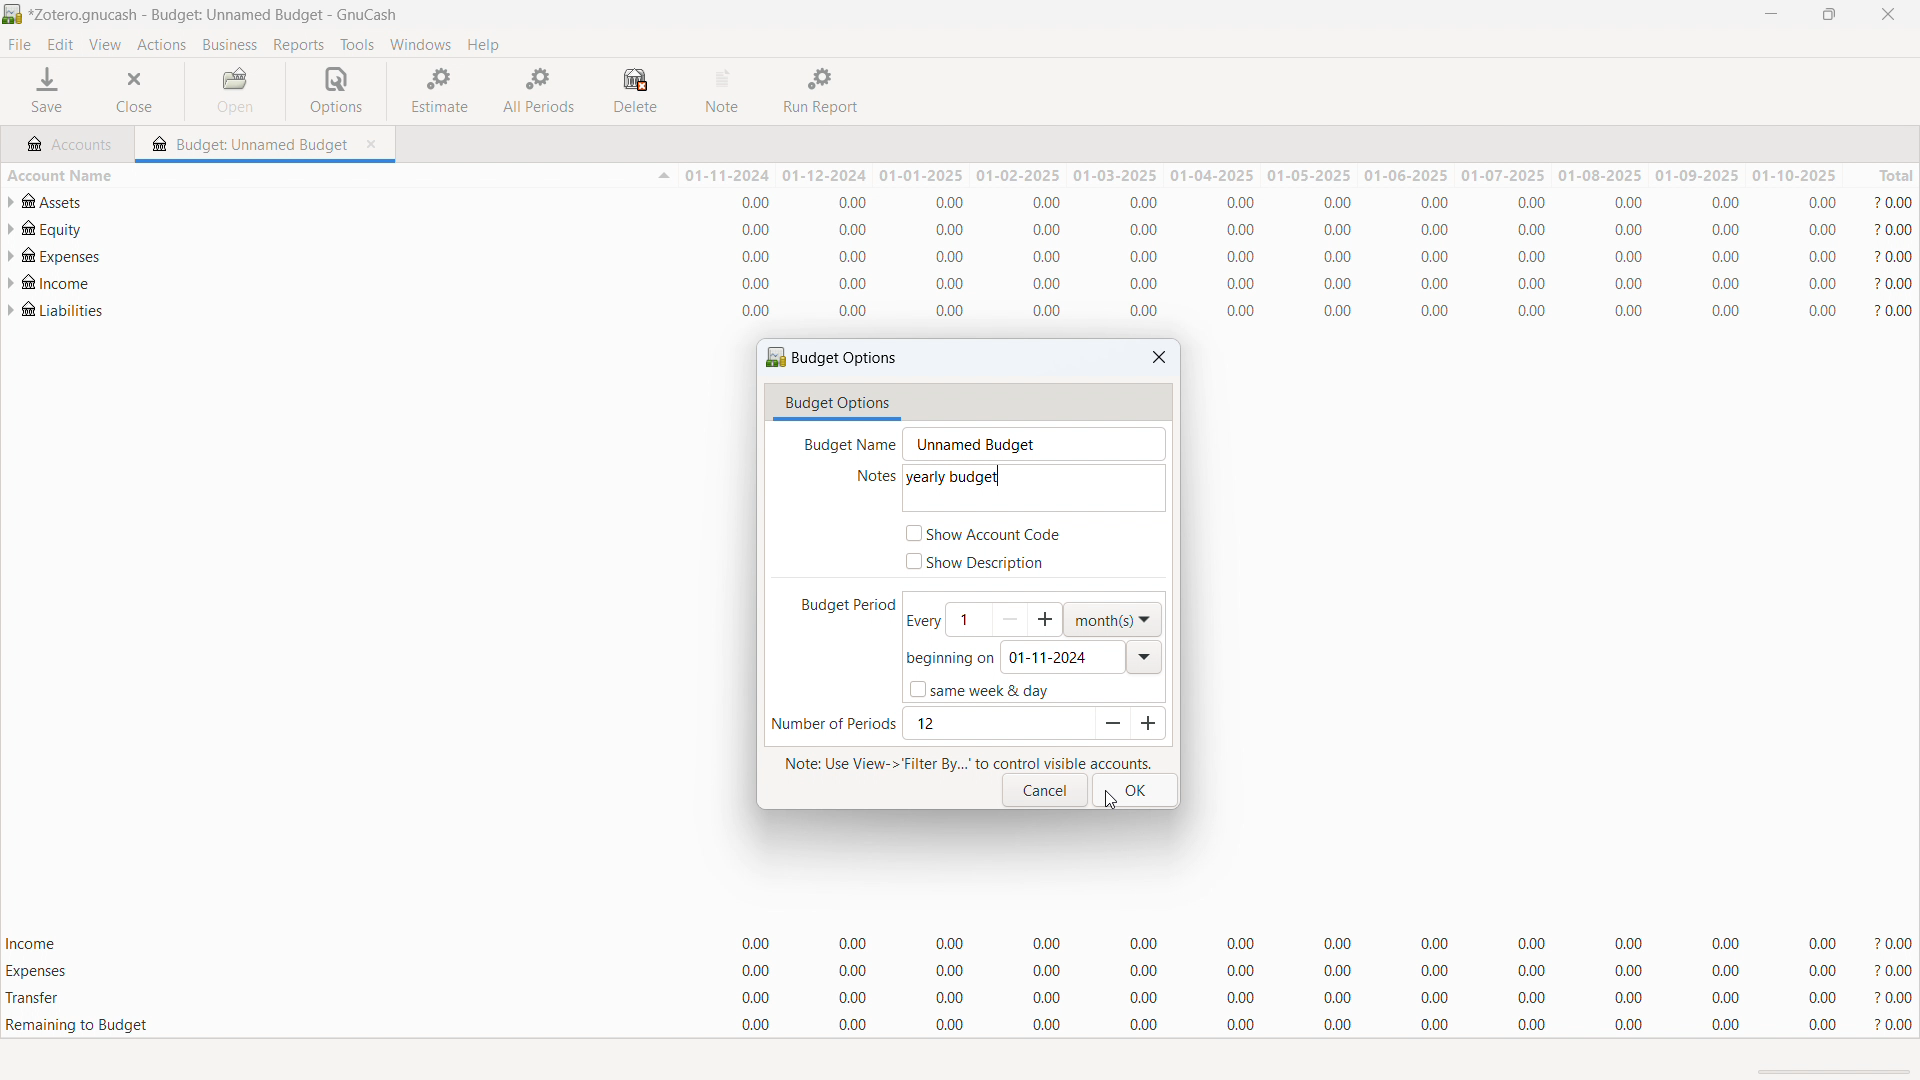 This screenshot has width=1920, height=1080. I want to click on Budget name, so click(844, 444).